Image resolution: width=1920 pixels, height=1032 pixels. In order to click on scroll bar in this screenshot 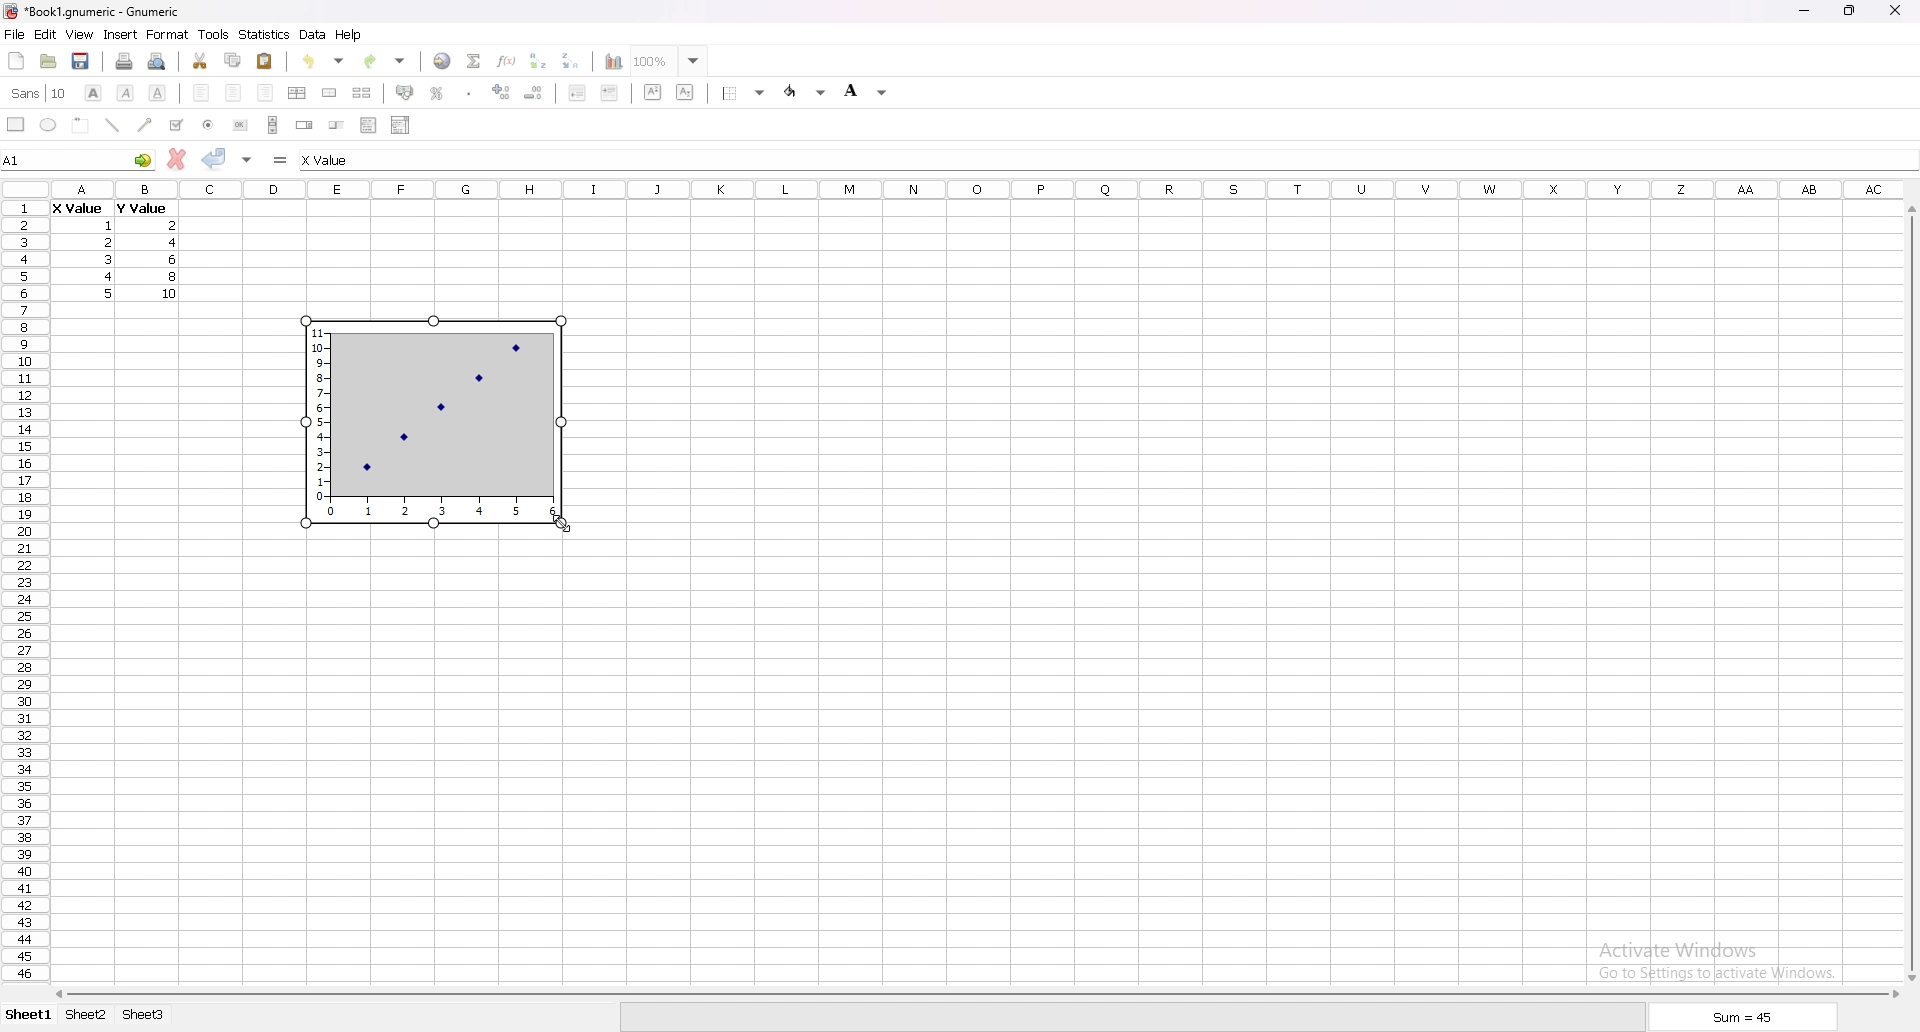, I will do `click(273, 124)`.